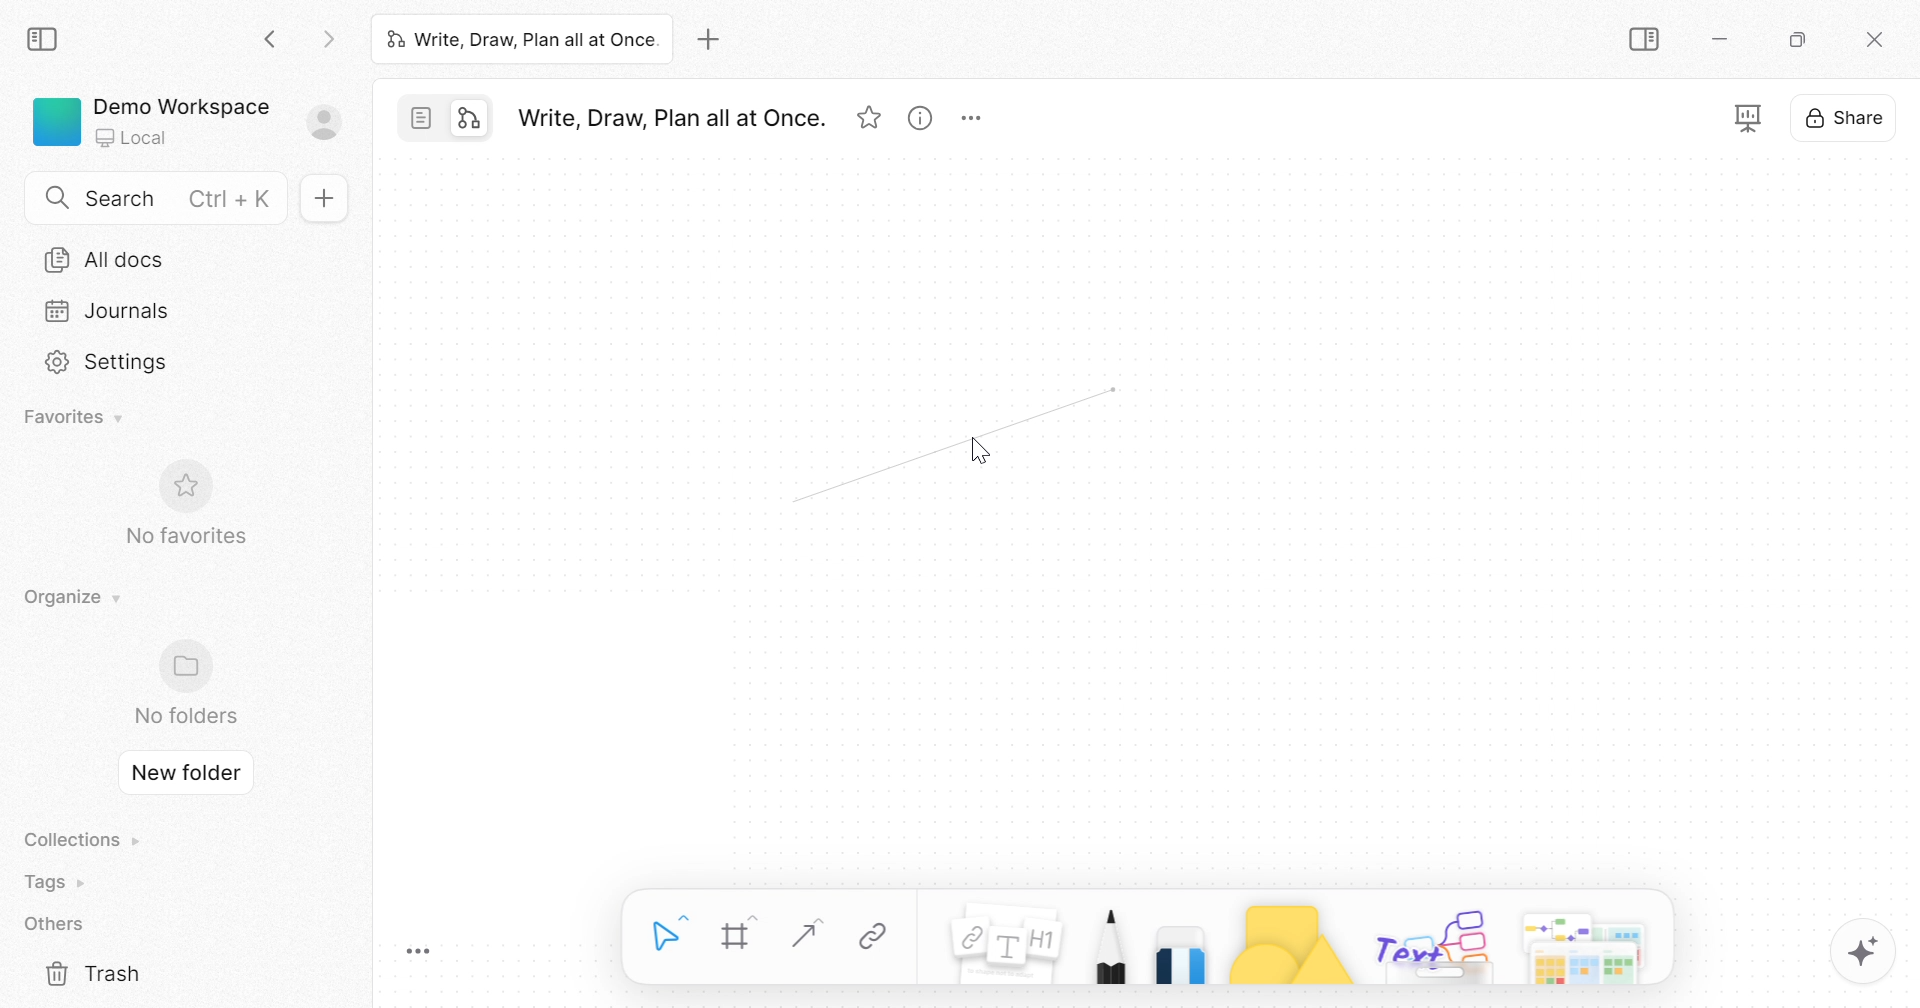 Image resolution: width=1920 pixels, height=1008 pixels. I want to click on Back, so click(271, 42).